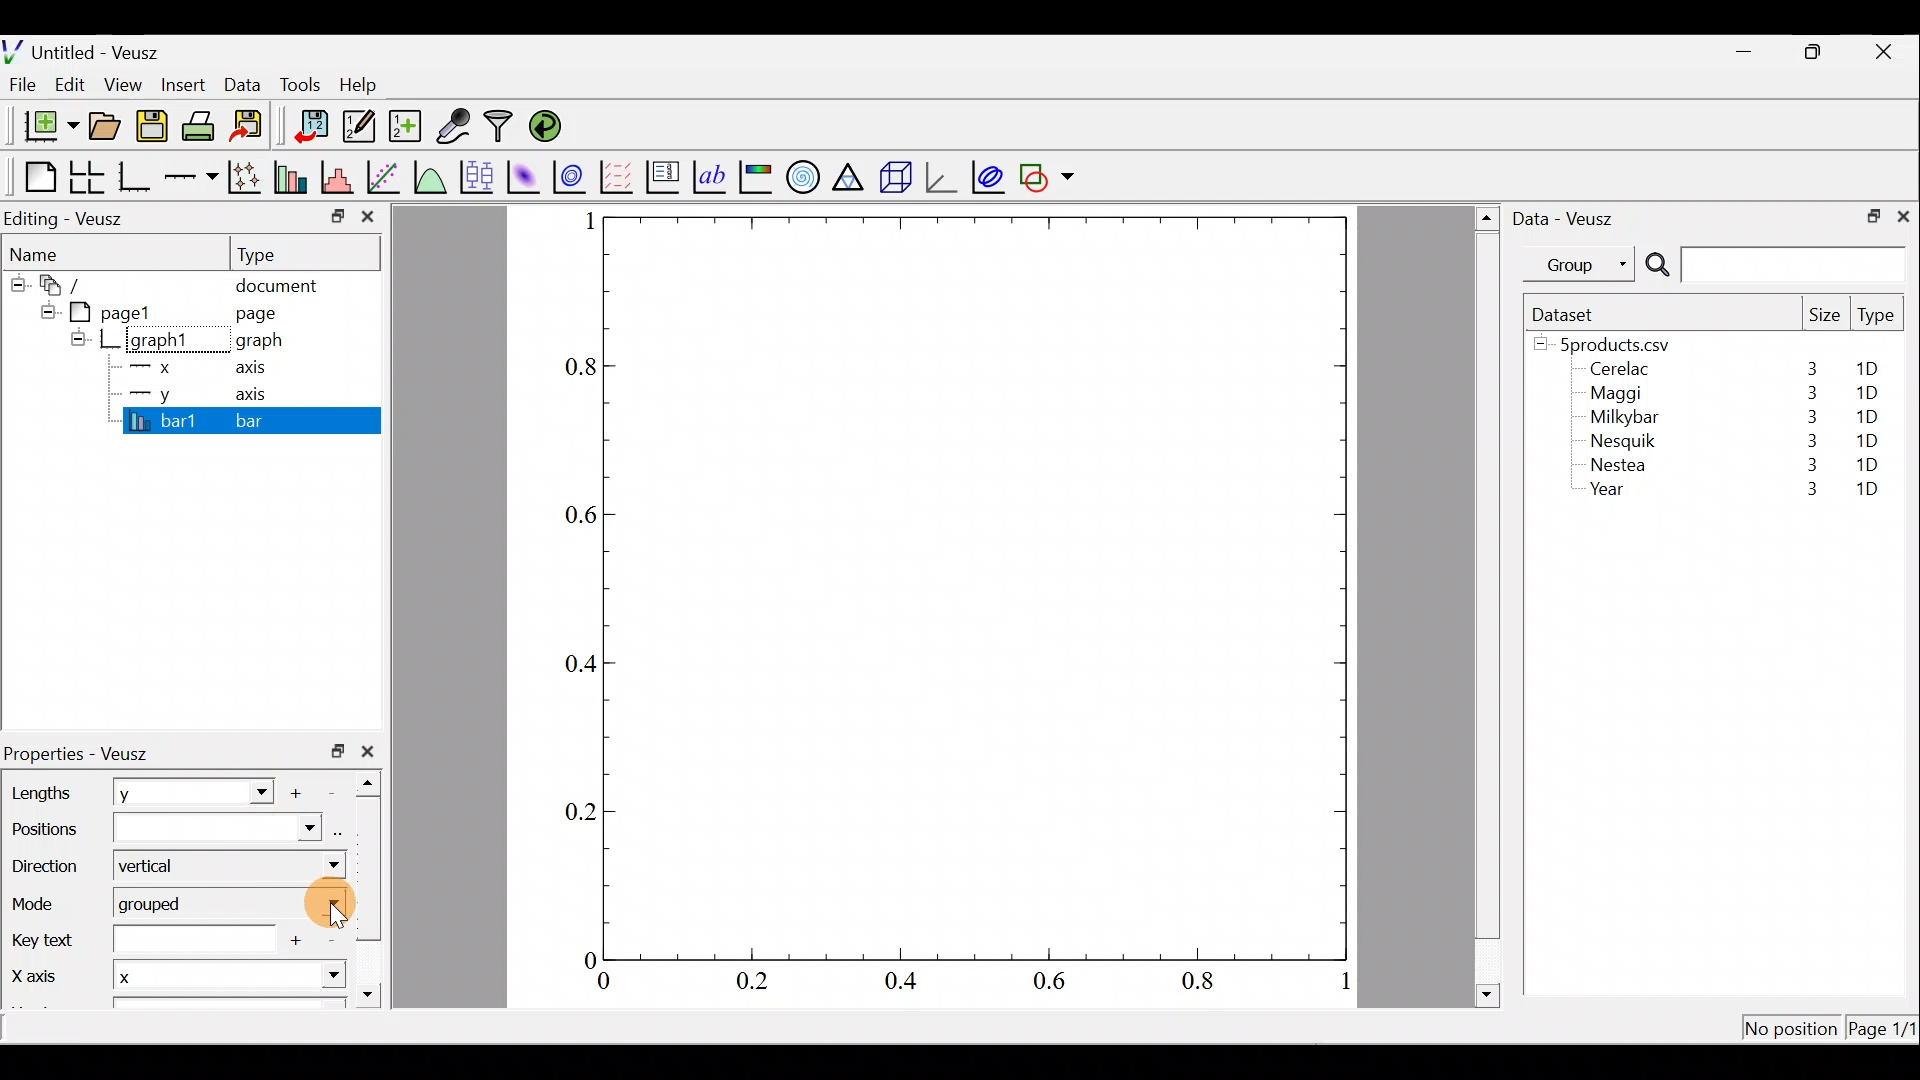  Describe the element at coordinates (166, 978) in the screenshot. I see `x` at that location.